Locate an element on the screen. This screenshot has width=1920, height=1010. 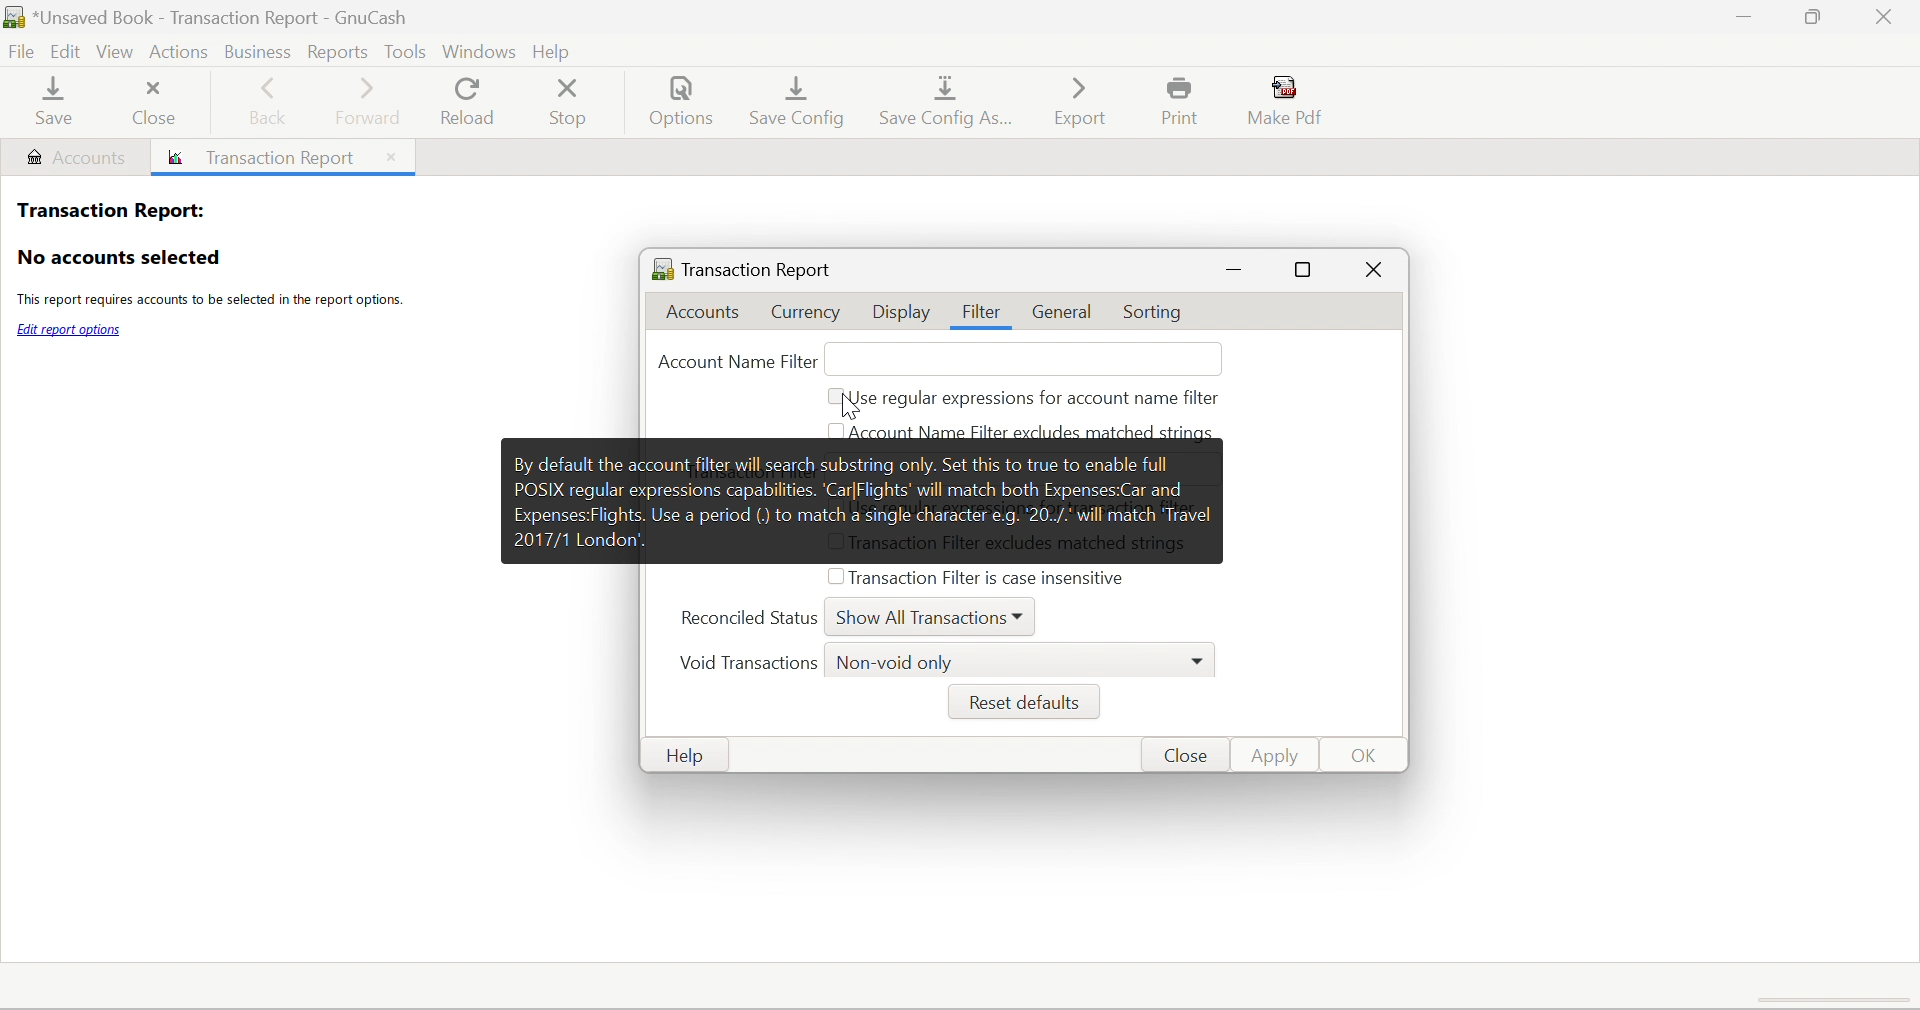
General is located at coordinates (1066, 312).